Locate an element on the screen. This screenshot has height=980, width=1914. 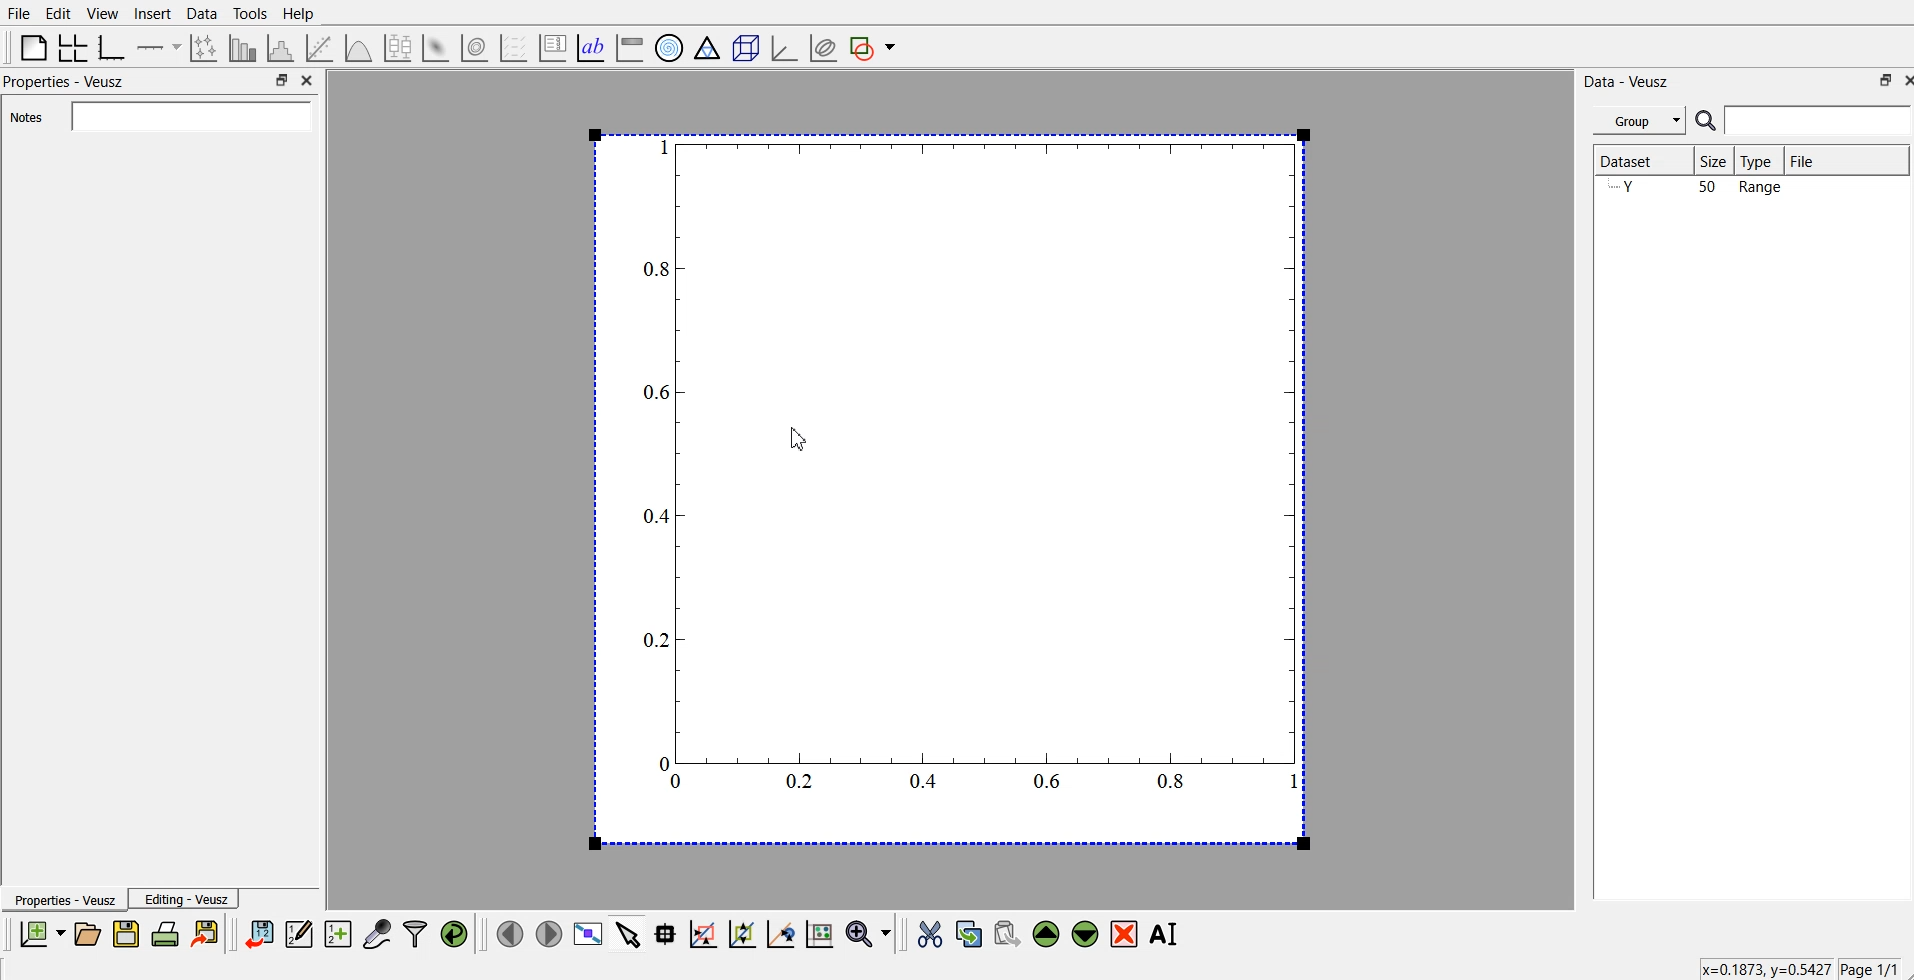
View is located at coordinates (103, 13).